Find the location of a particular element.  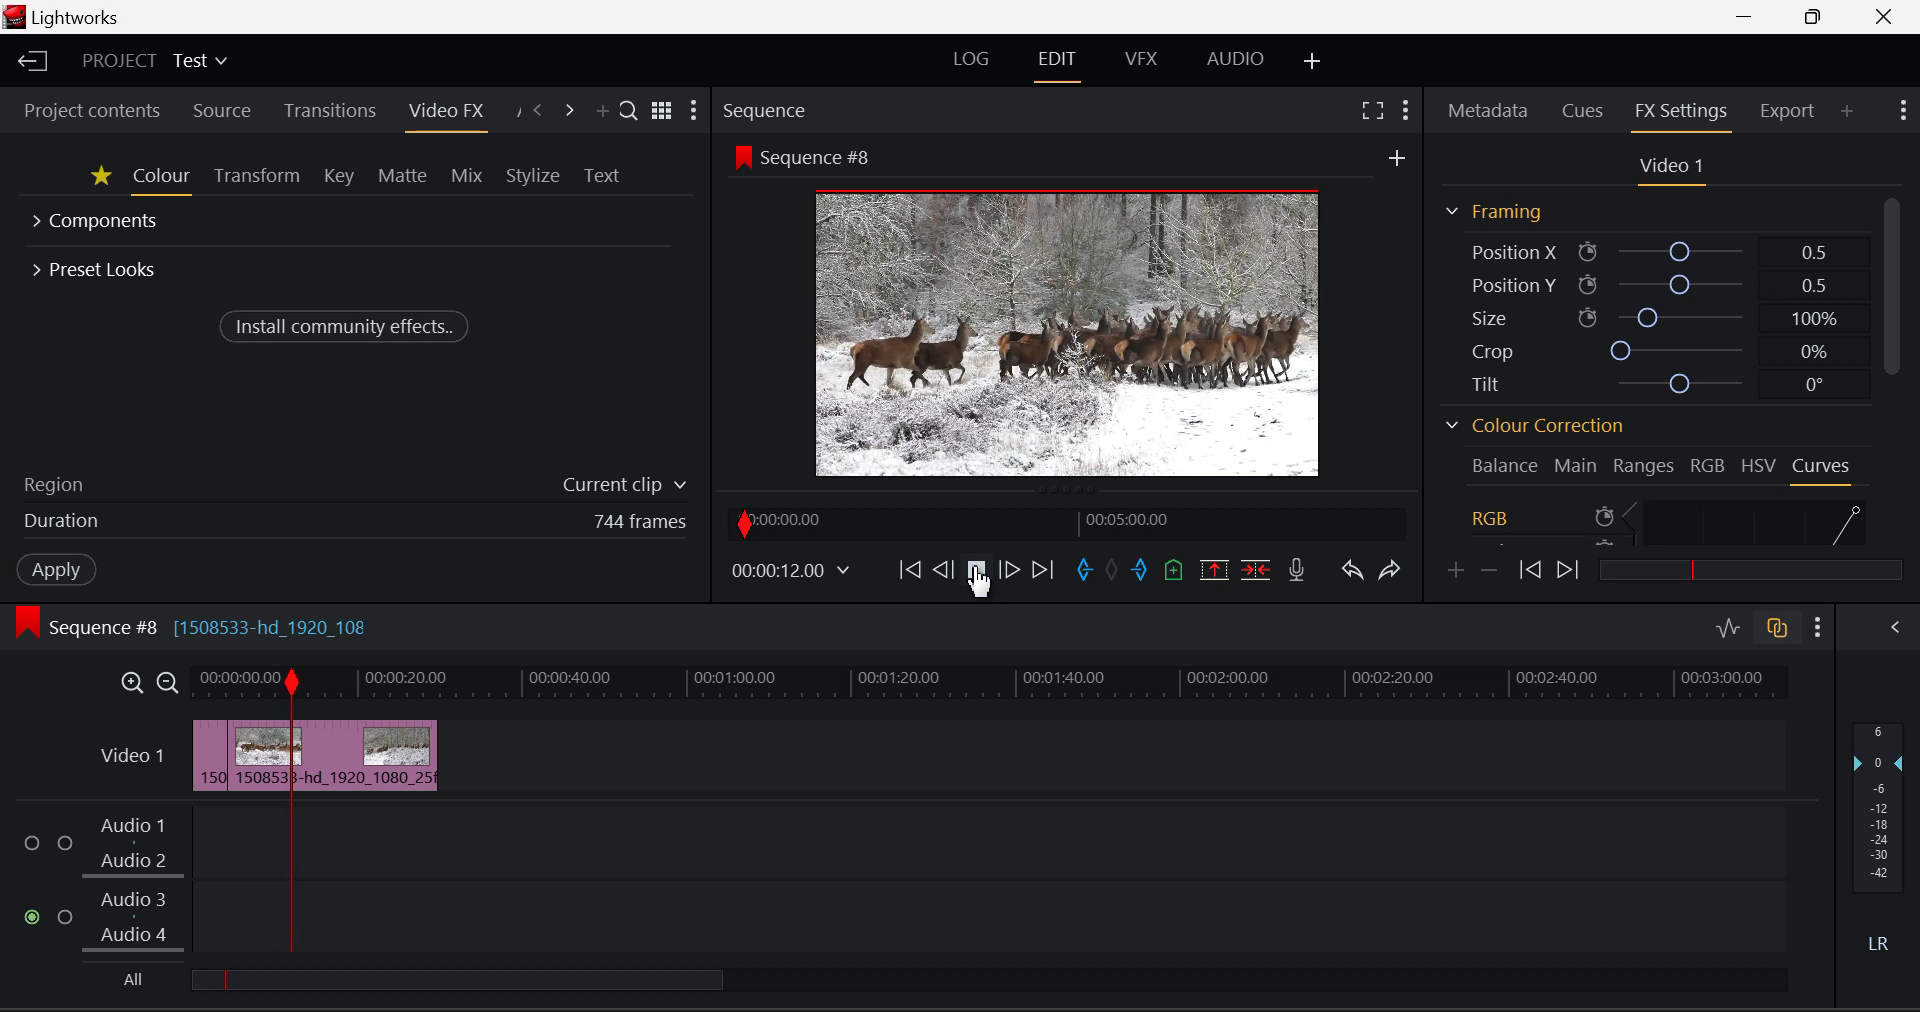

RGB Curve is located at coordinates (1668, 520).